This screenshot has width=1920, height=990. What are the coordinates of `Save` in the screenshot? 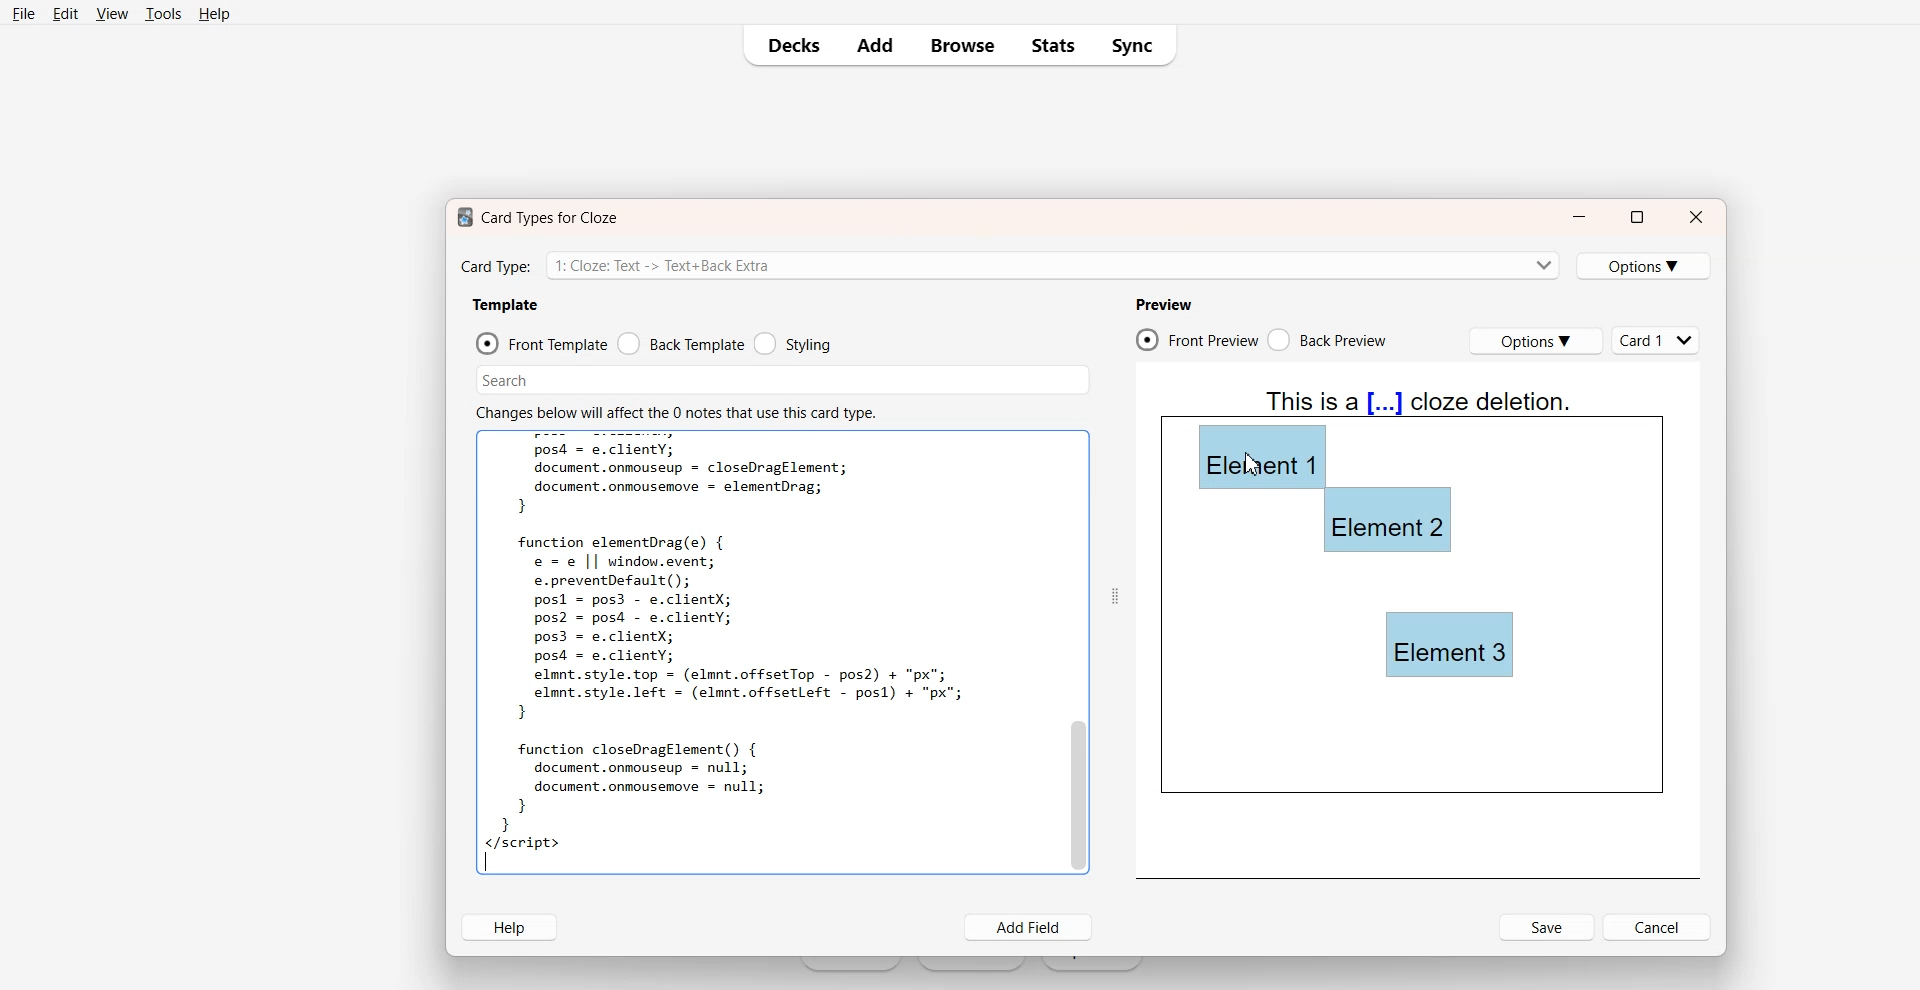 It's located at (1547, 927).